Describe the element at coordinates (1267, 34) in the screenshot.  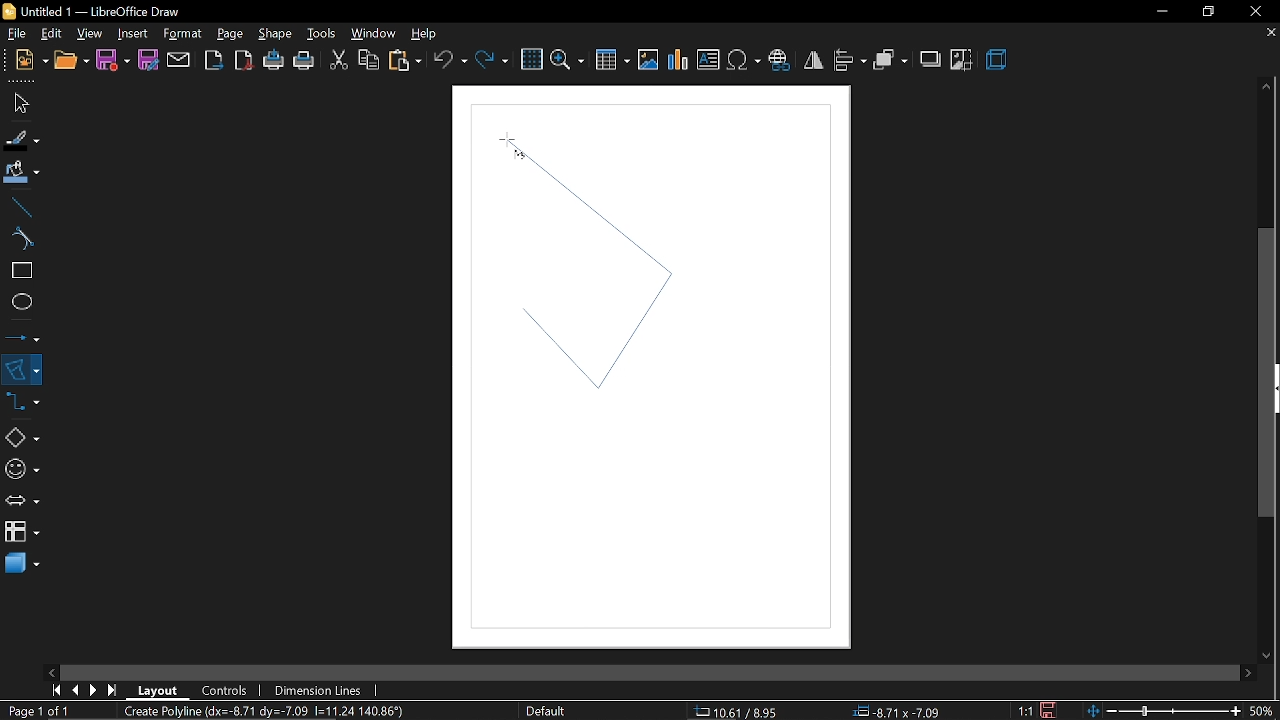
I see `close current tab` at that location.